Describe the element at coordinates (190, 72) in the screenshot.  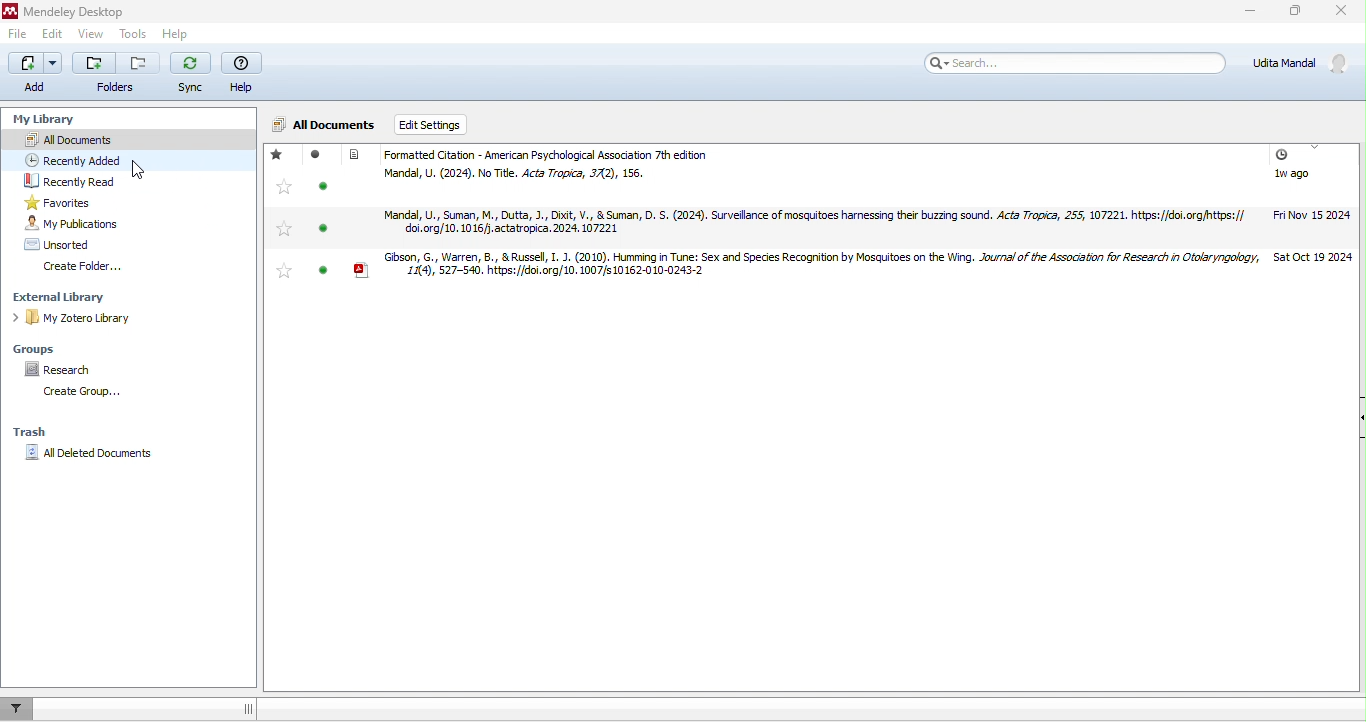
I see `sync` at that location.